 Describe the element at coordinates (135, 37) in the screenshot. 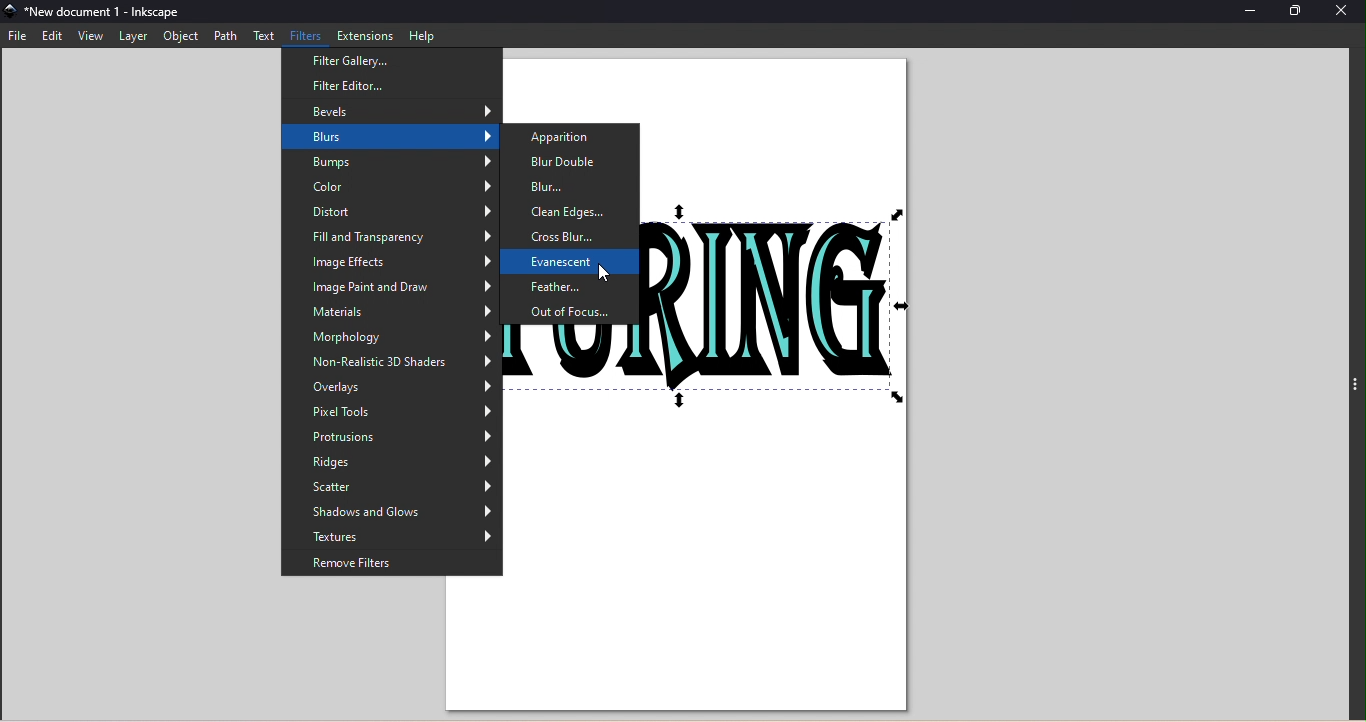

I see `Layer` at that location.